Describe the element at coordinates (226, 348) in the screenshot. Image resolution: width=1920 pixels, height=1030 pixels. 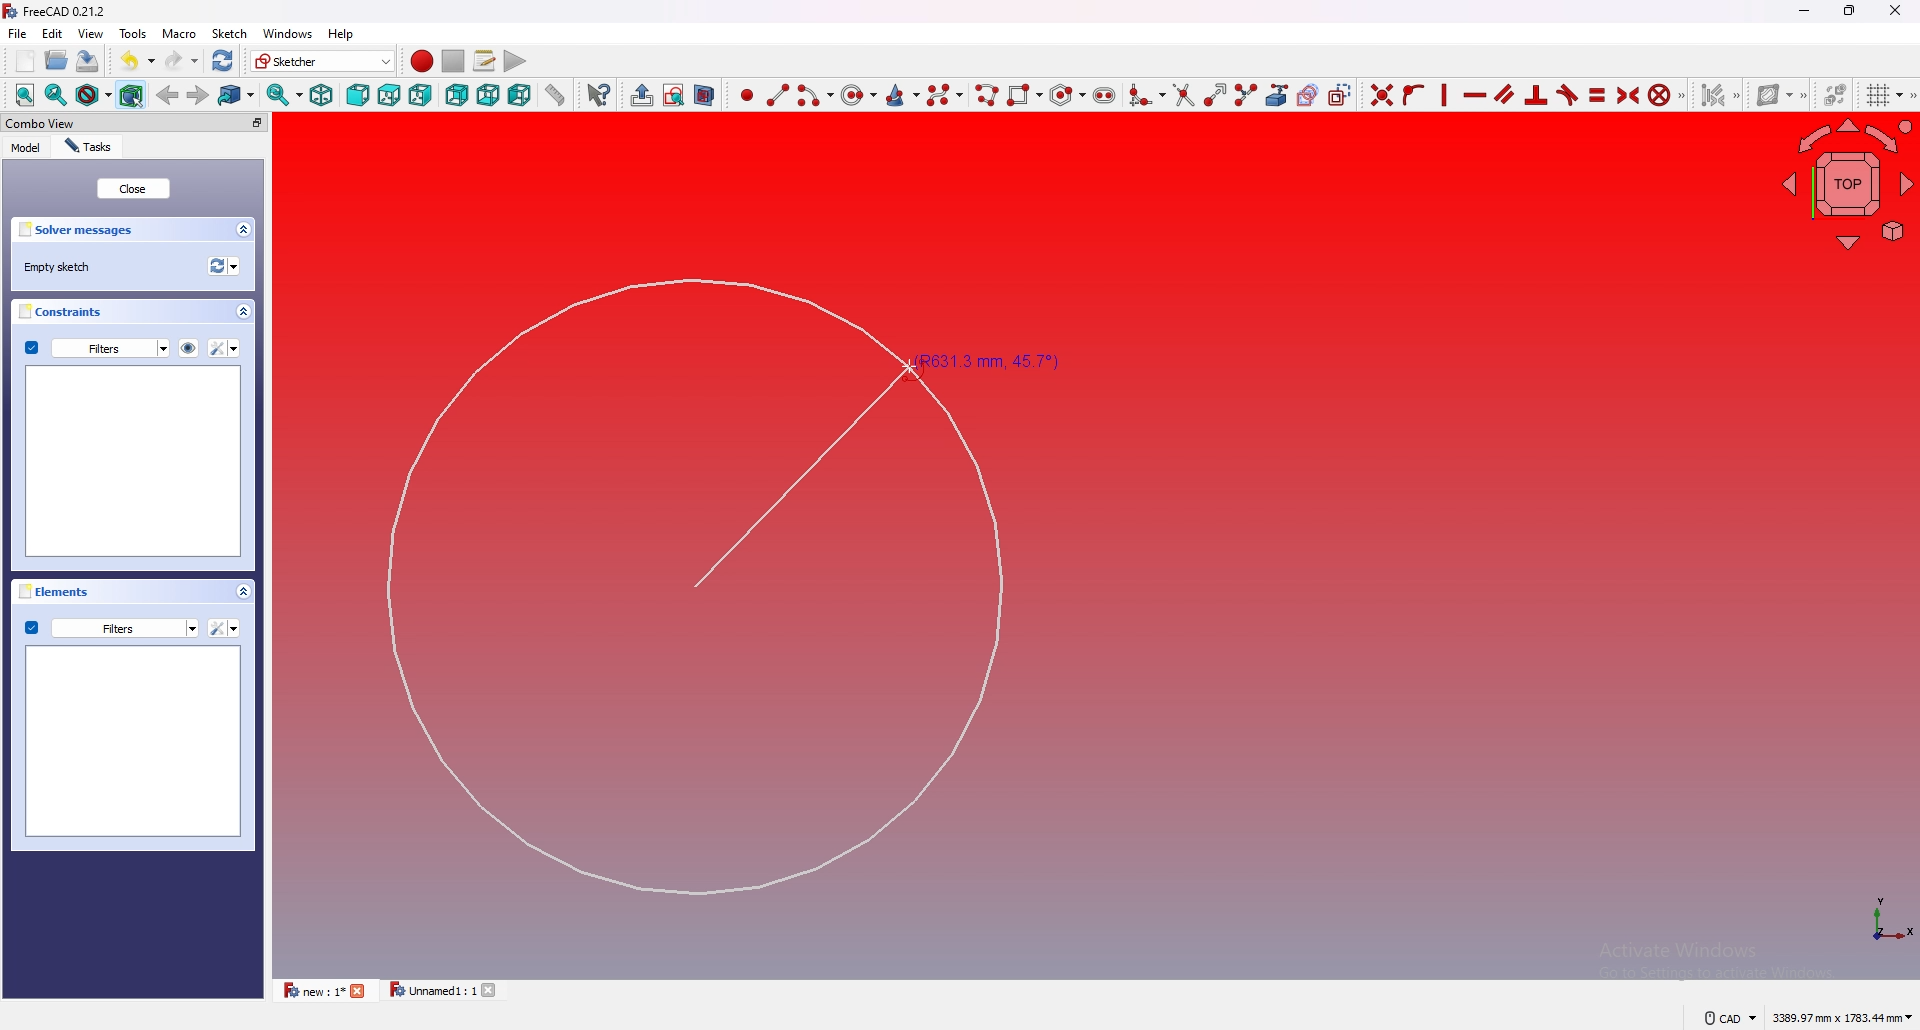
I see `settings` at that location.